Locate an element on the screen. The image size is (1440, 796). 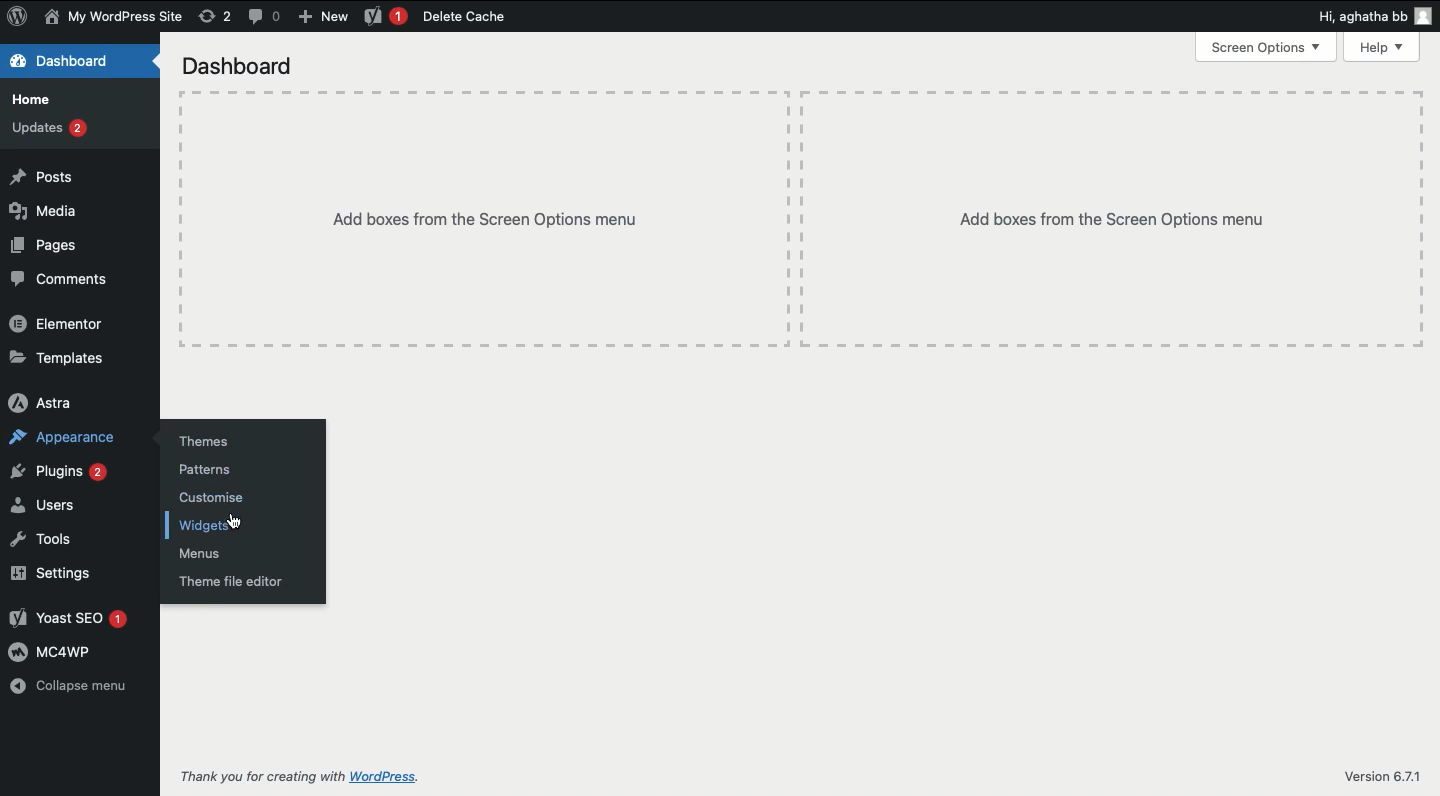
Add boxes from the Screen Options menu is located at coordinates (1105, 219).